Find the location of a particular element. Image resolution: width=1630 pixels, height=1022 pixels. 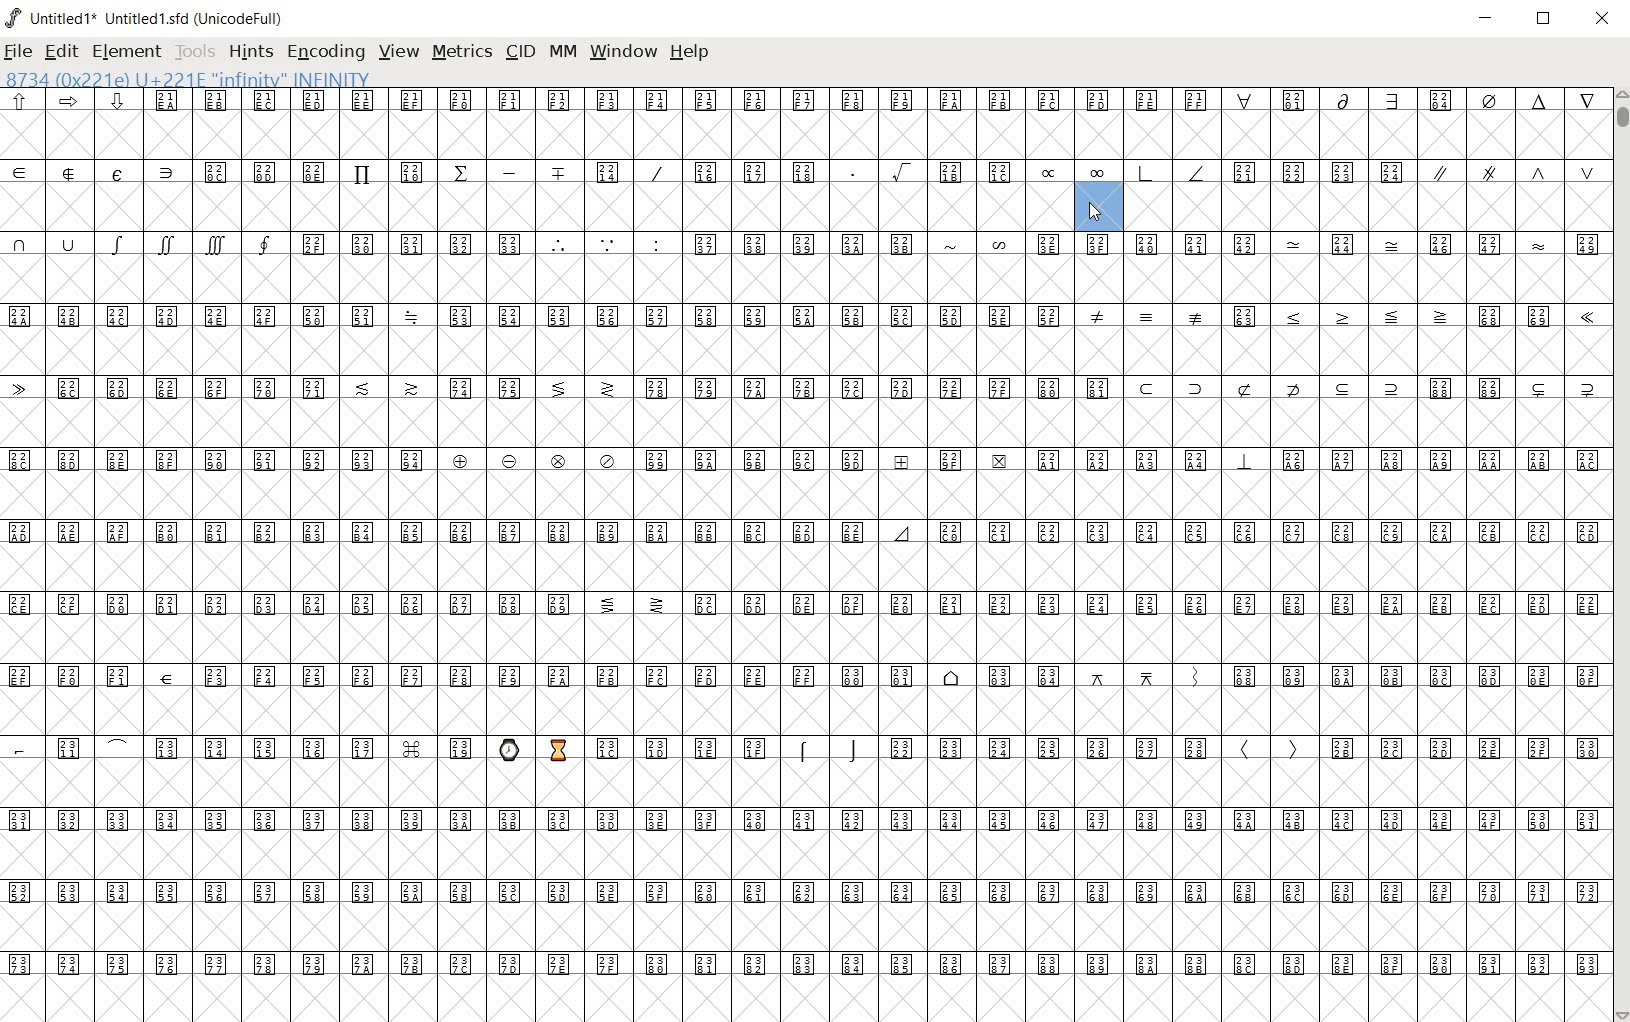

window is located at coordinates (623, 53).